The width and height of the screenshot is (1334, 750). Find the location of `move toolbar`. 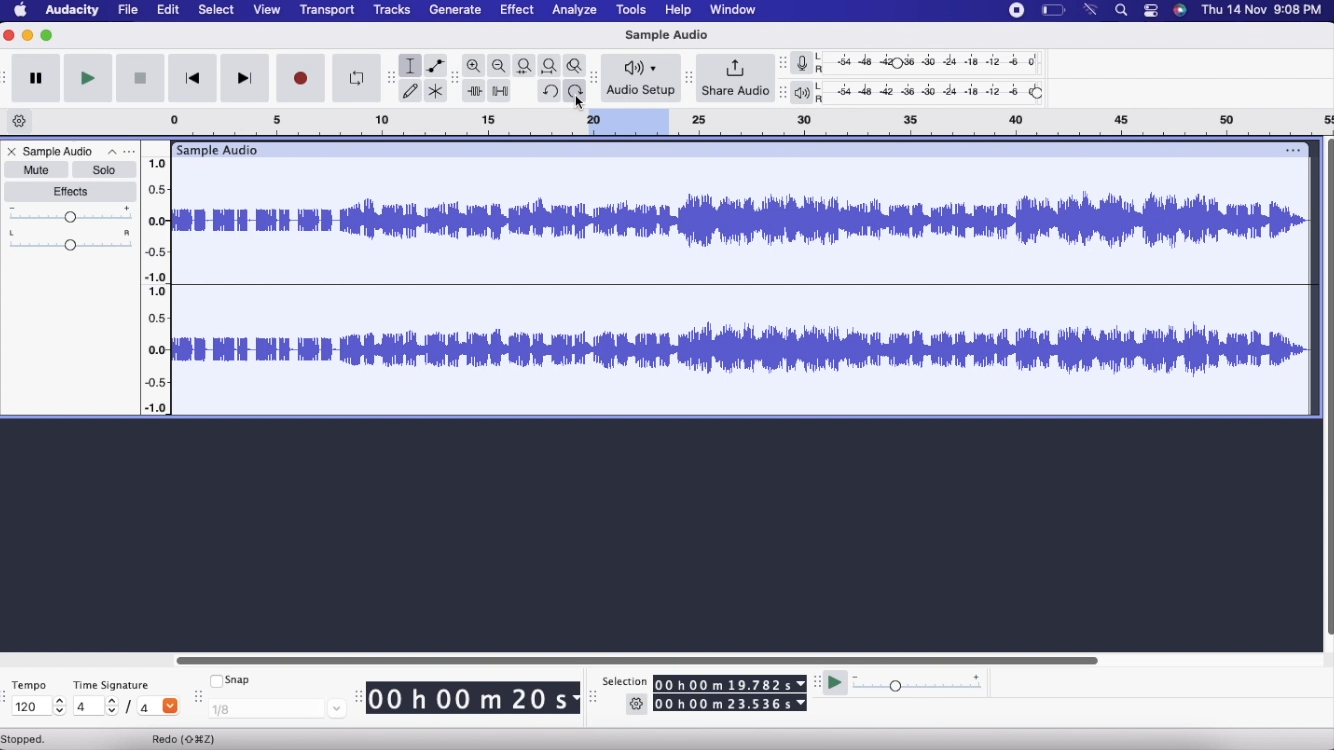

move toolbar is located at coordinates (454, 79).